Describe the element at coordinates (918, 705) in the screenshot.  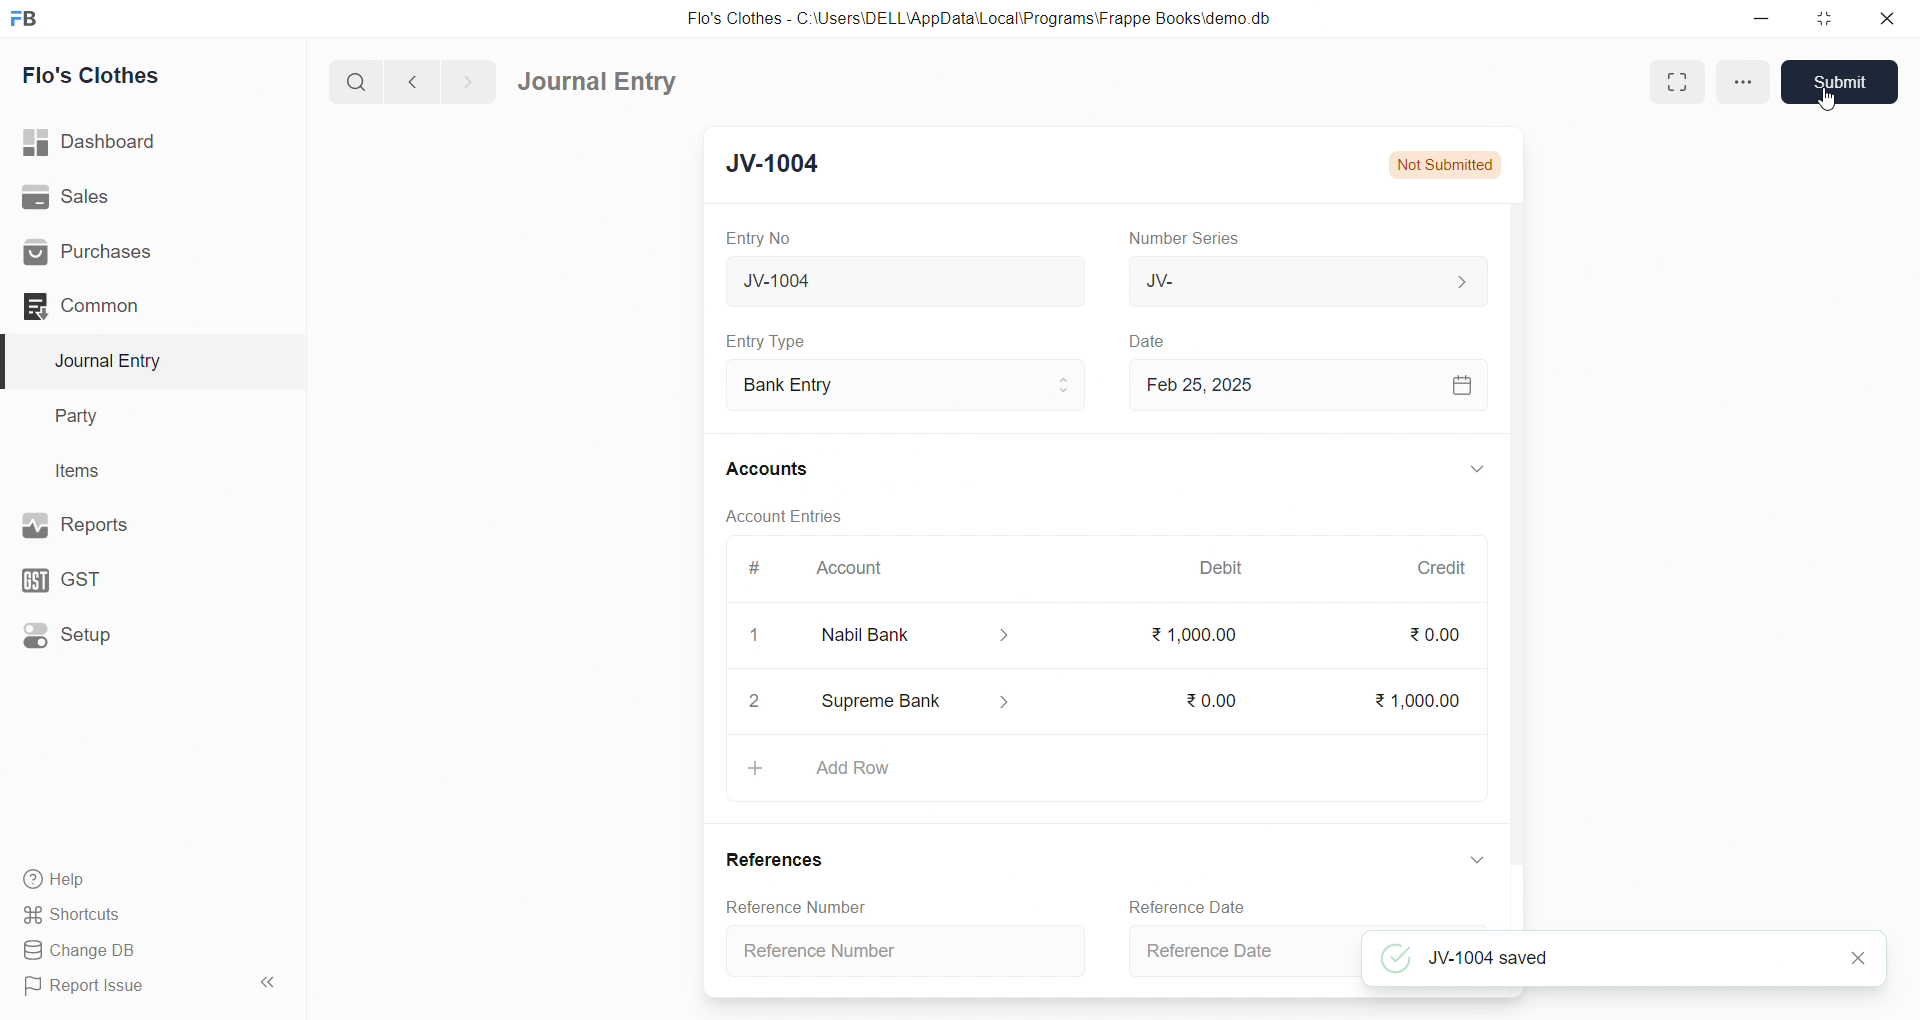
I see `Supreme Bank` at that location.